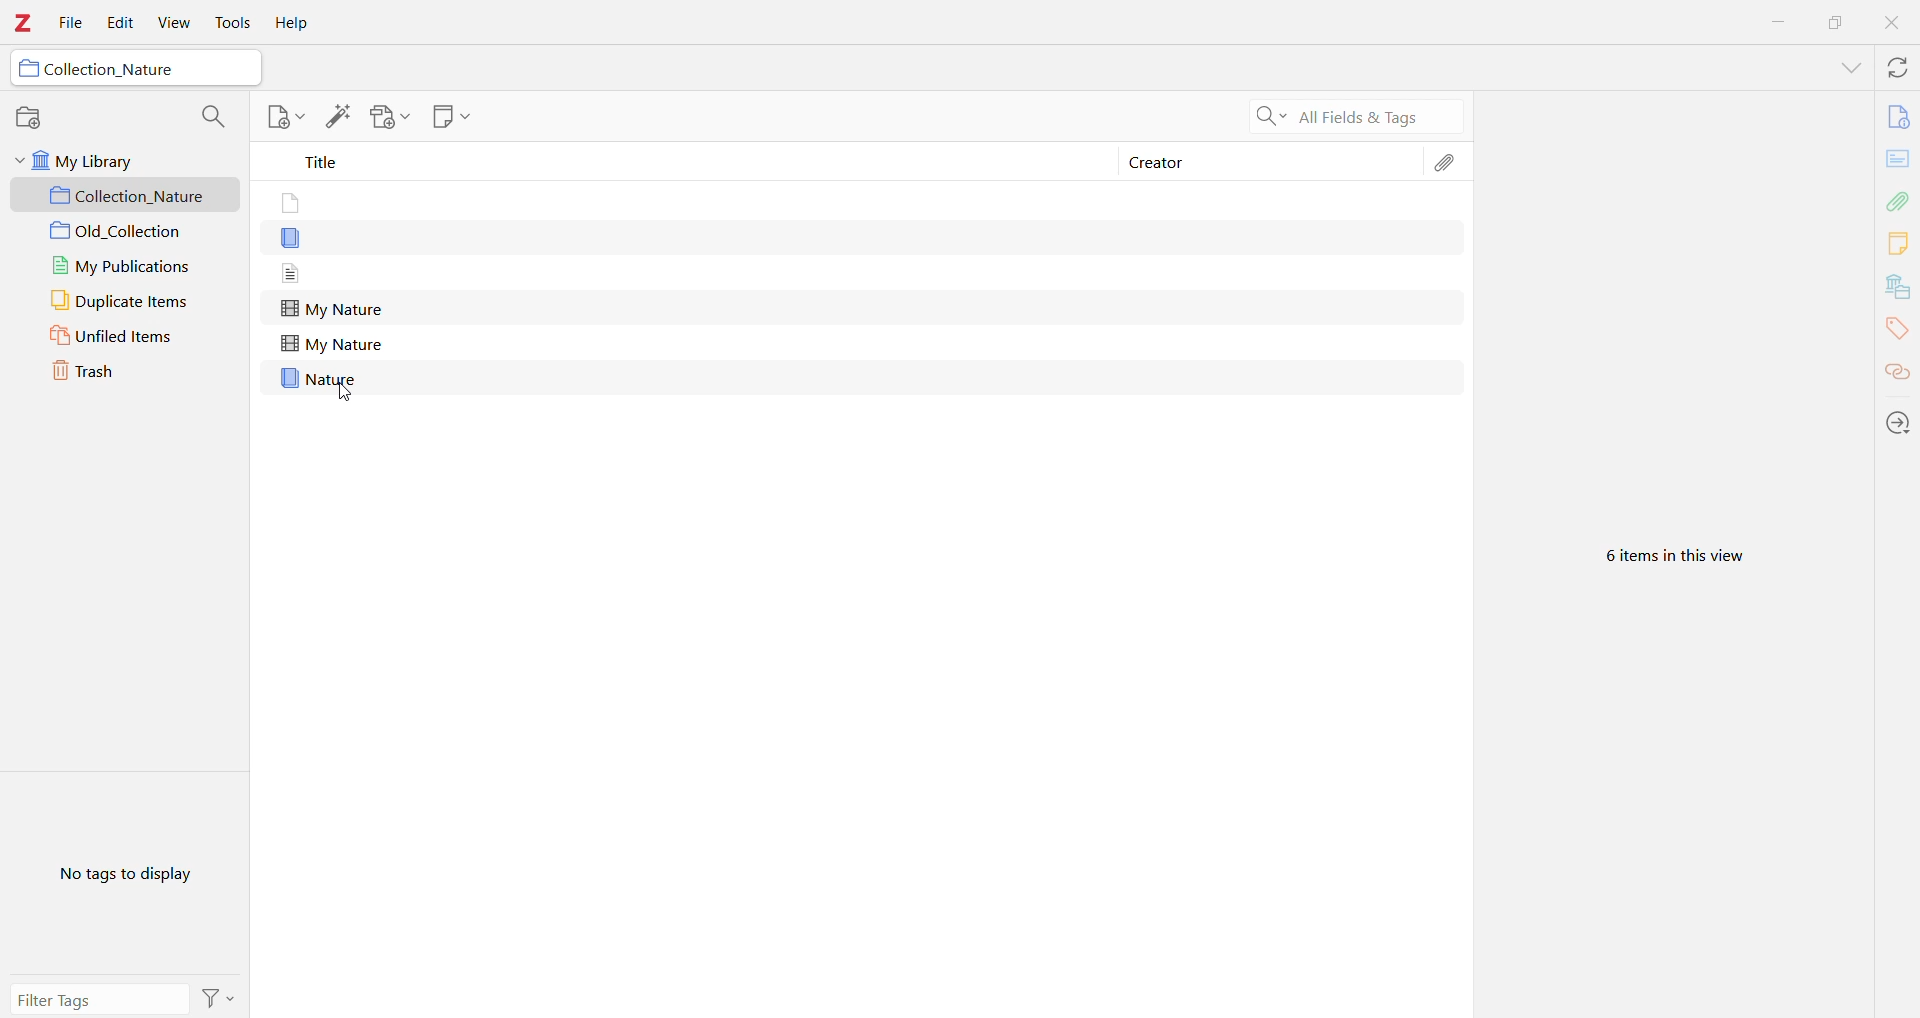  I want to click on Abstract, so click(1897, 159).